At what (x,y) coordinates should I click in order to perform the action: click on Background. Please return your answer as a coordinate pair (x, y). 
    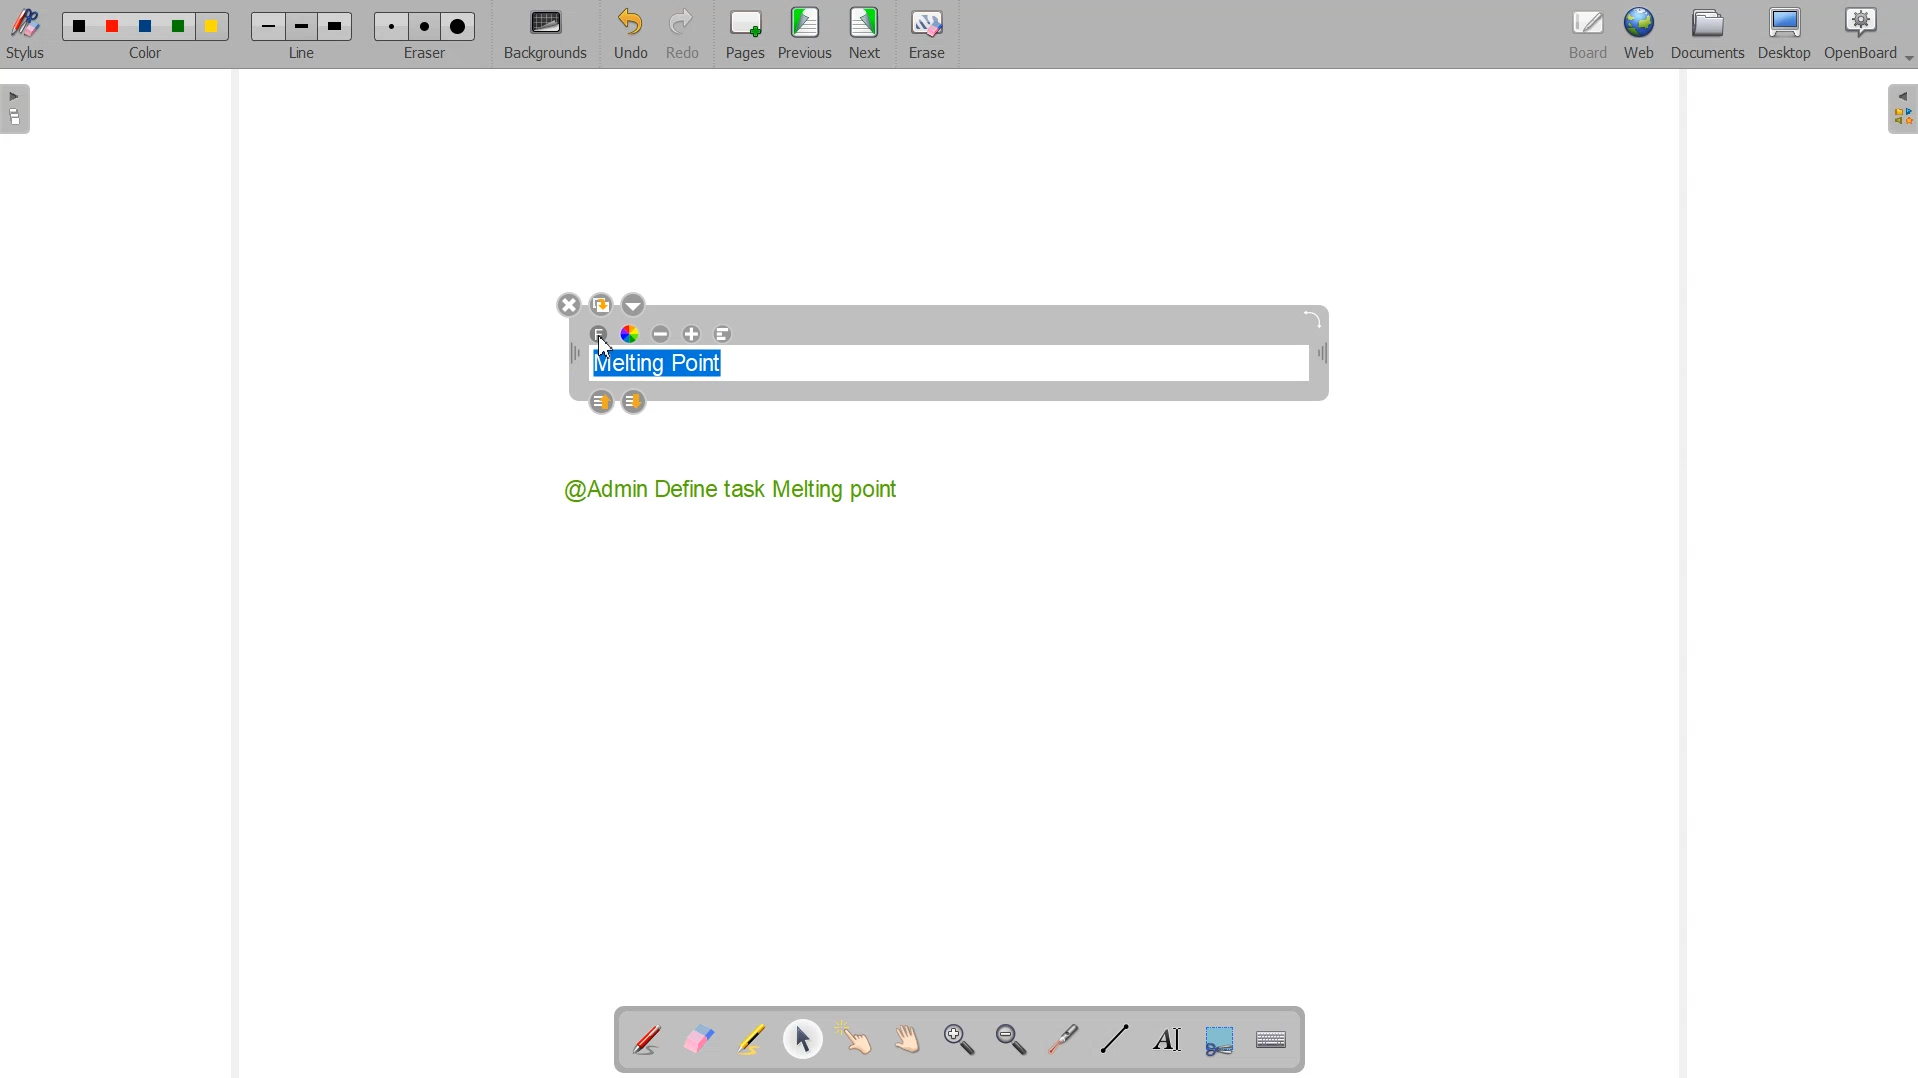
    Looking at the image, I should click on (546, 35).